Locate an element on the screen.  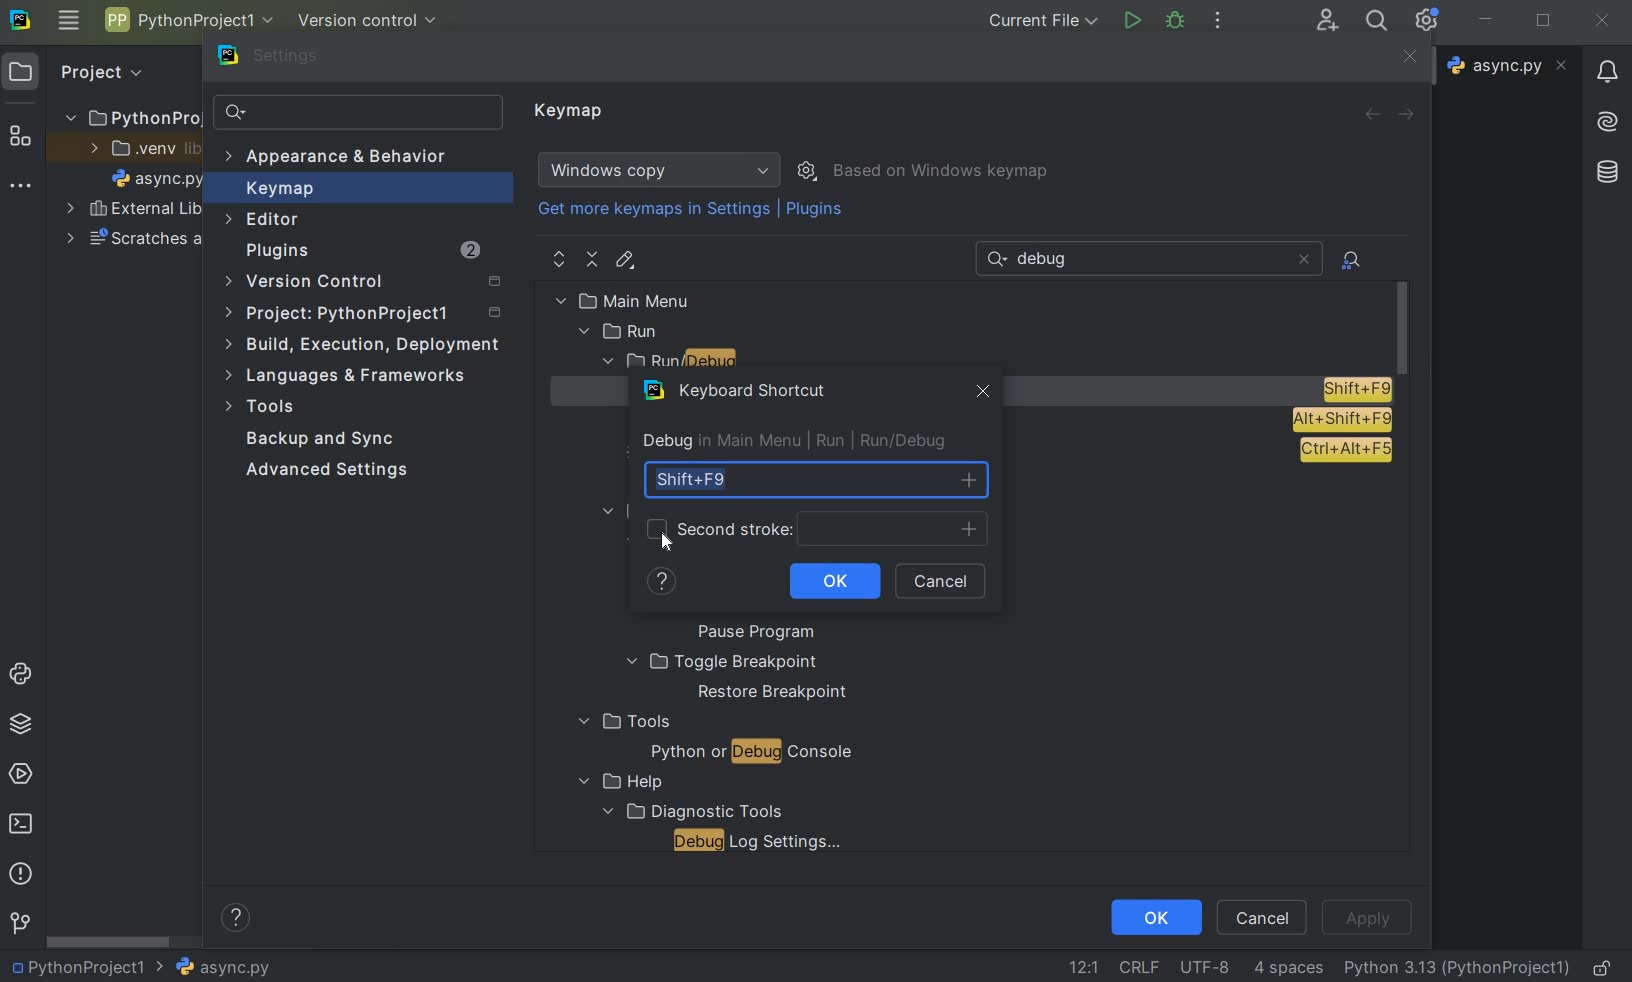
system logo is located at coordinates (19, 18).